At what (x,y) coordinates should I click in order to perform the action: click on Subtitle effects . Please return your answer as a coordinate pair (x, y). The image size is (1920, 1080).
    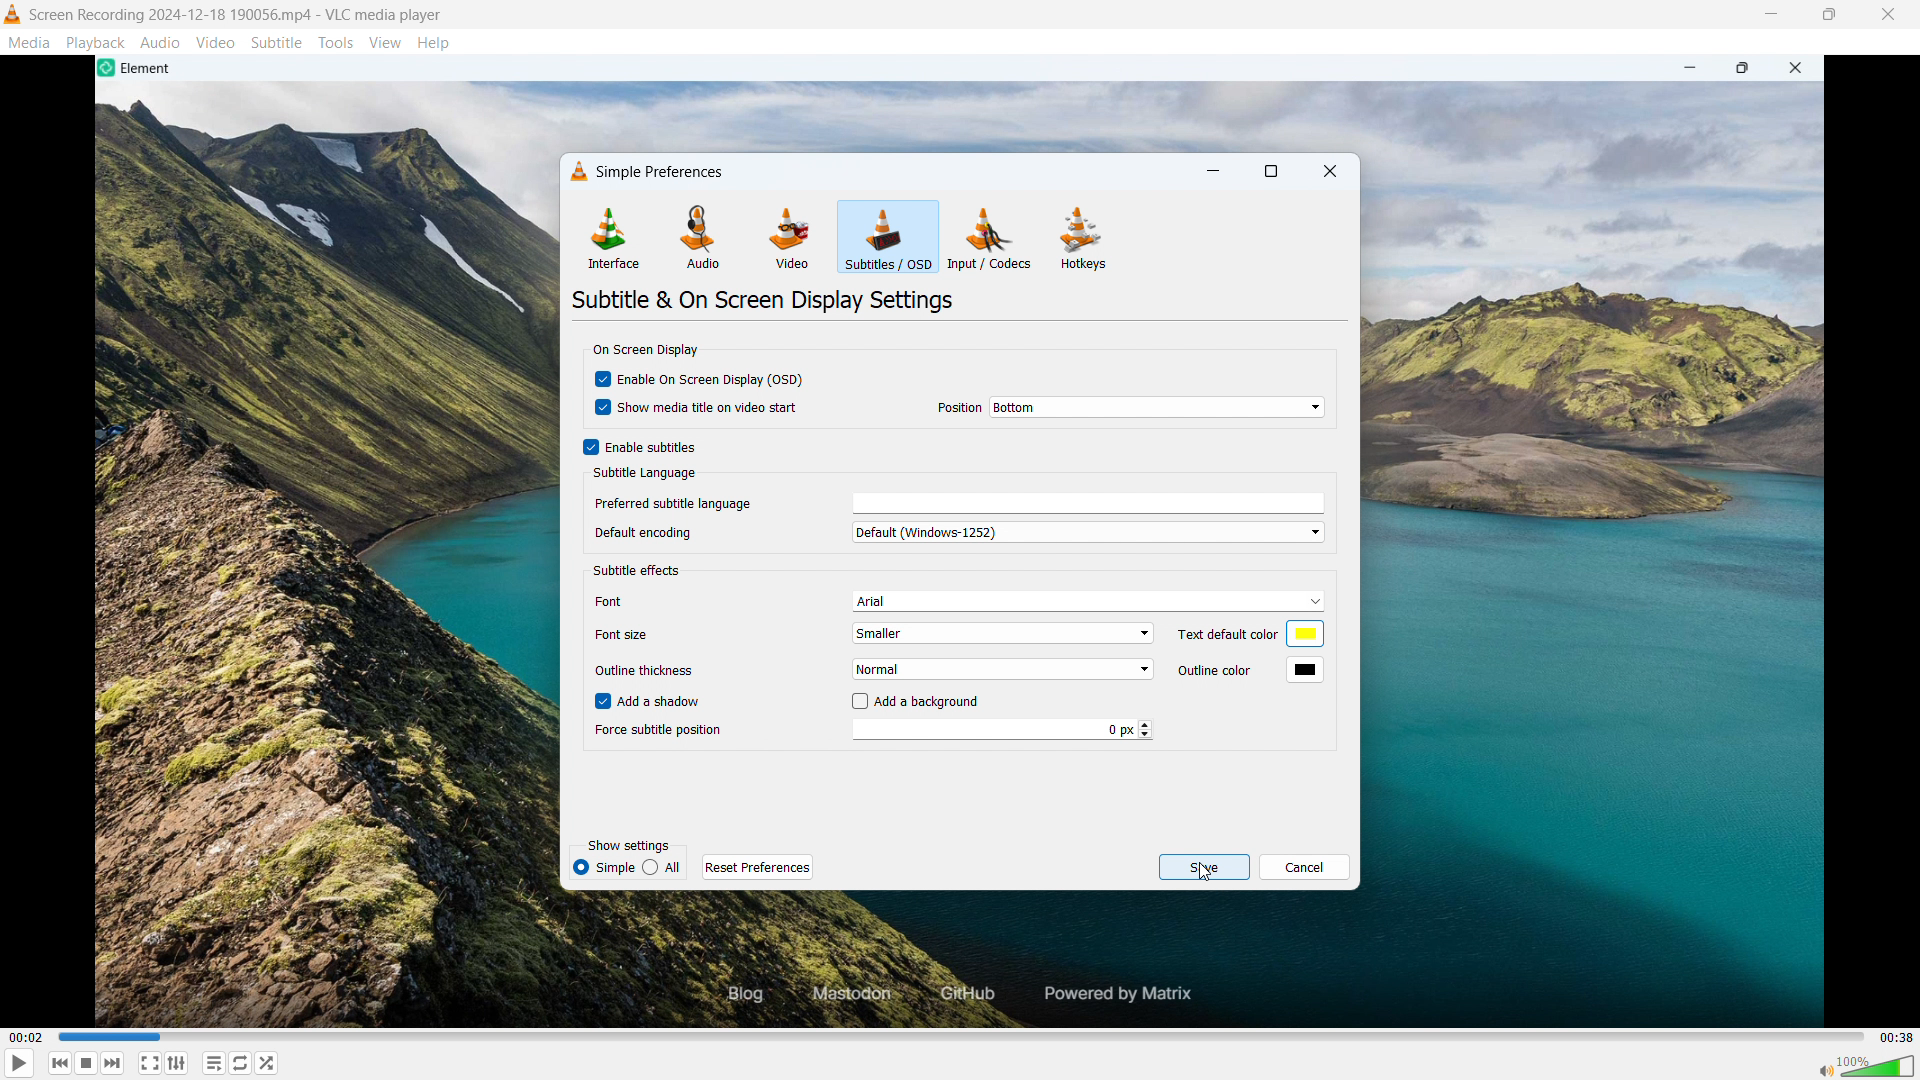
    Looking at the image, I should click on (638, 570).